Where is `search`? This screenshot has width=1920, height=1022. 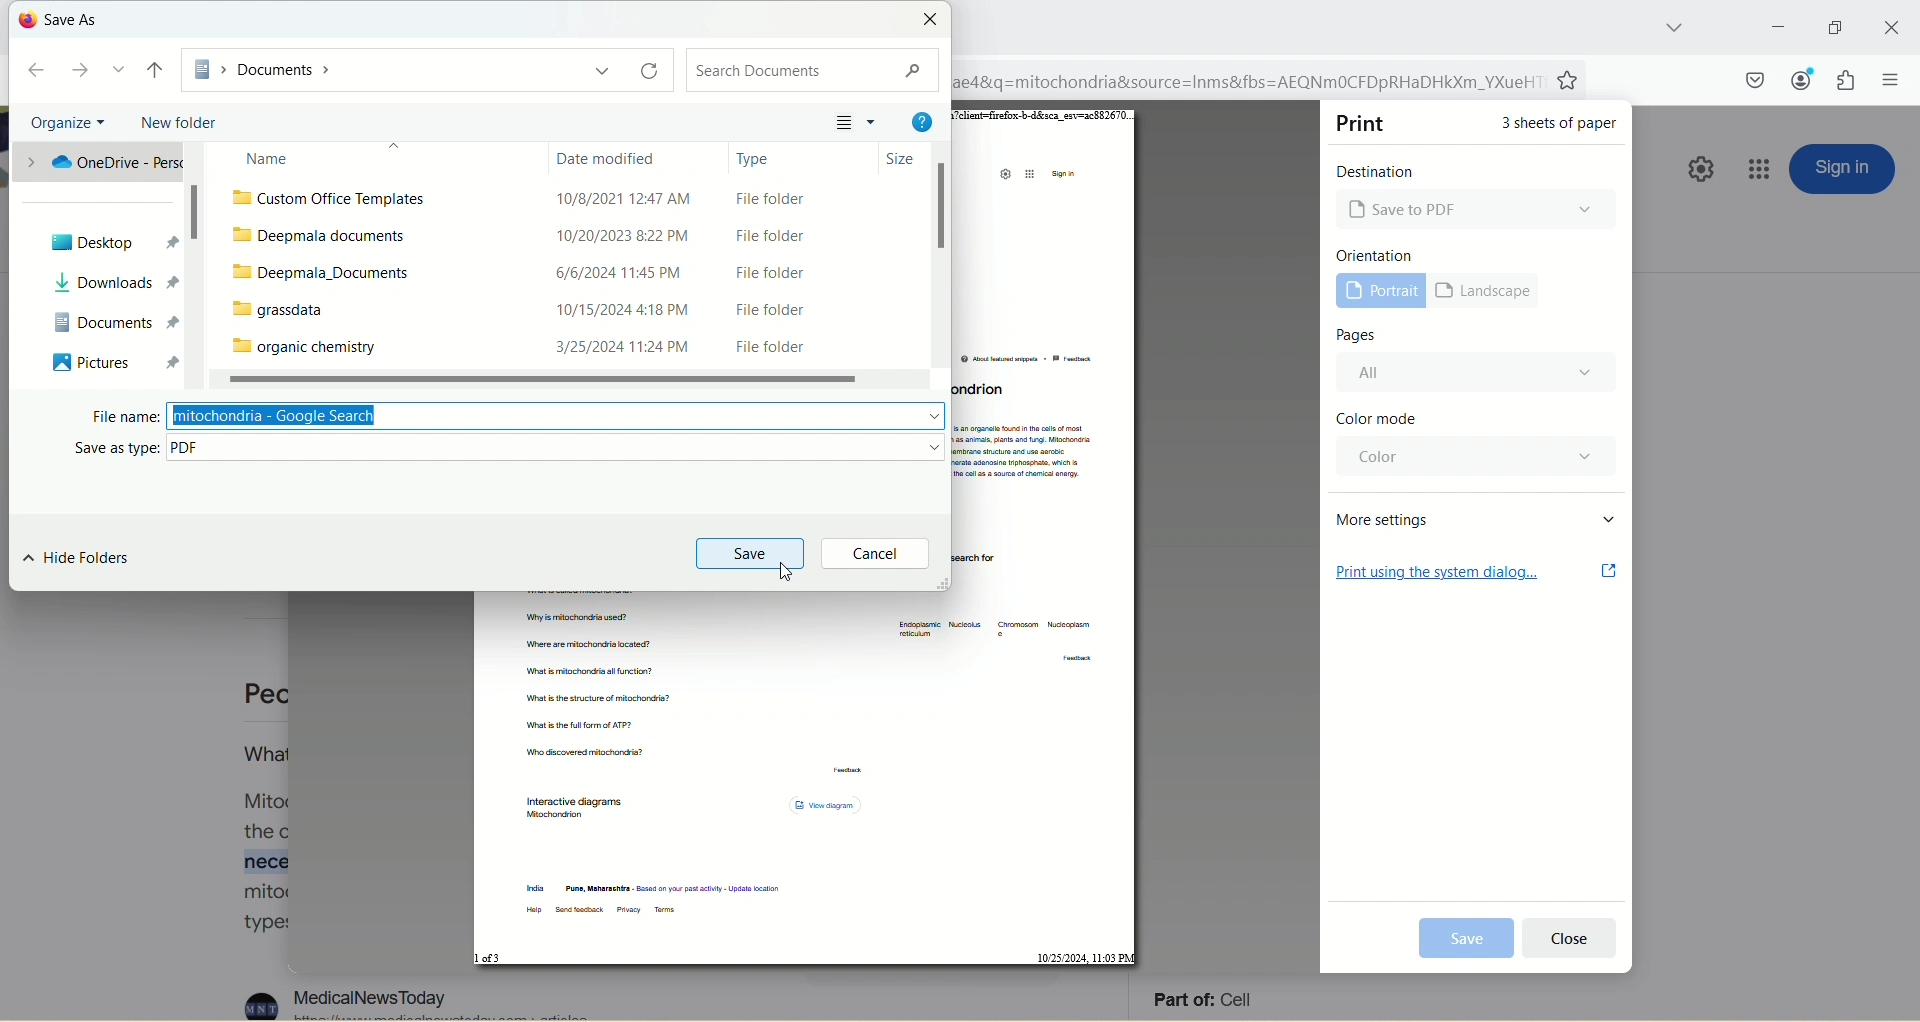 search is located at coordinates (812, 69).